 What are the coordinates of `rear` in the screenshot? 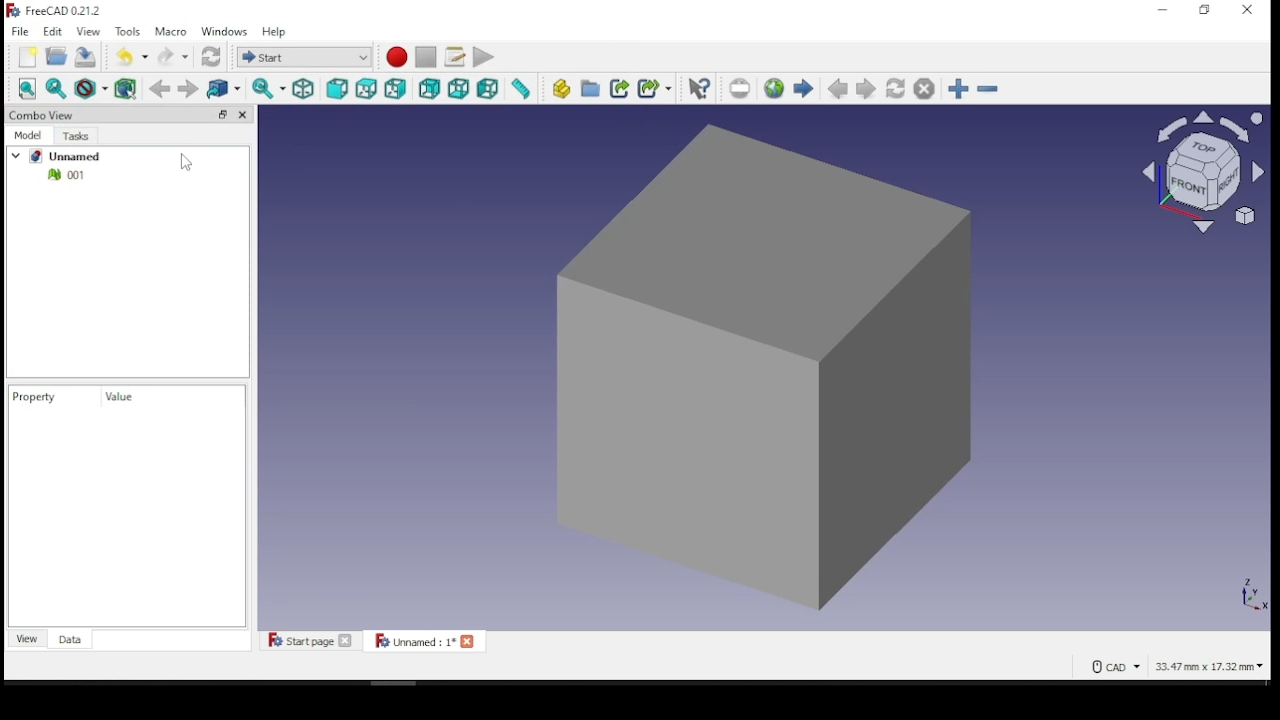 It's located at (429, 88).